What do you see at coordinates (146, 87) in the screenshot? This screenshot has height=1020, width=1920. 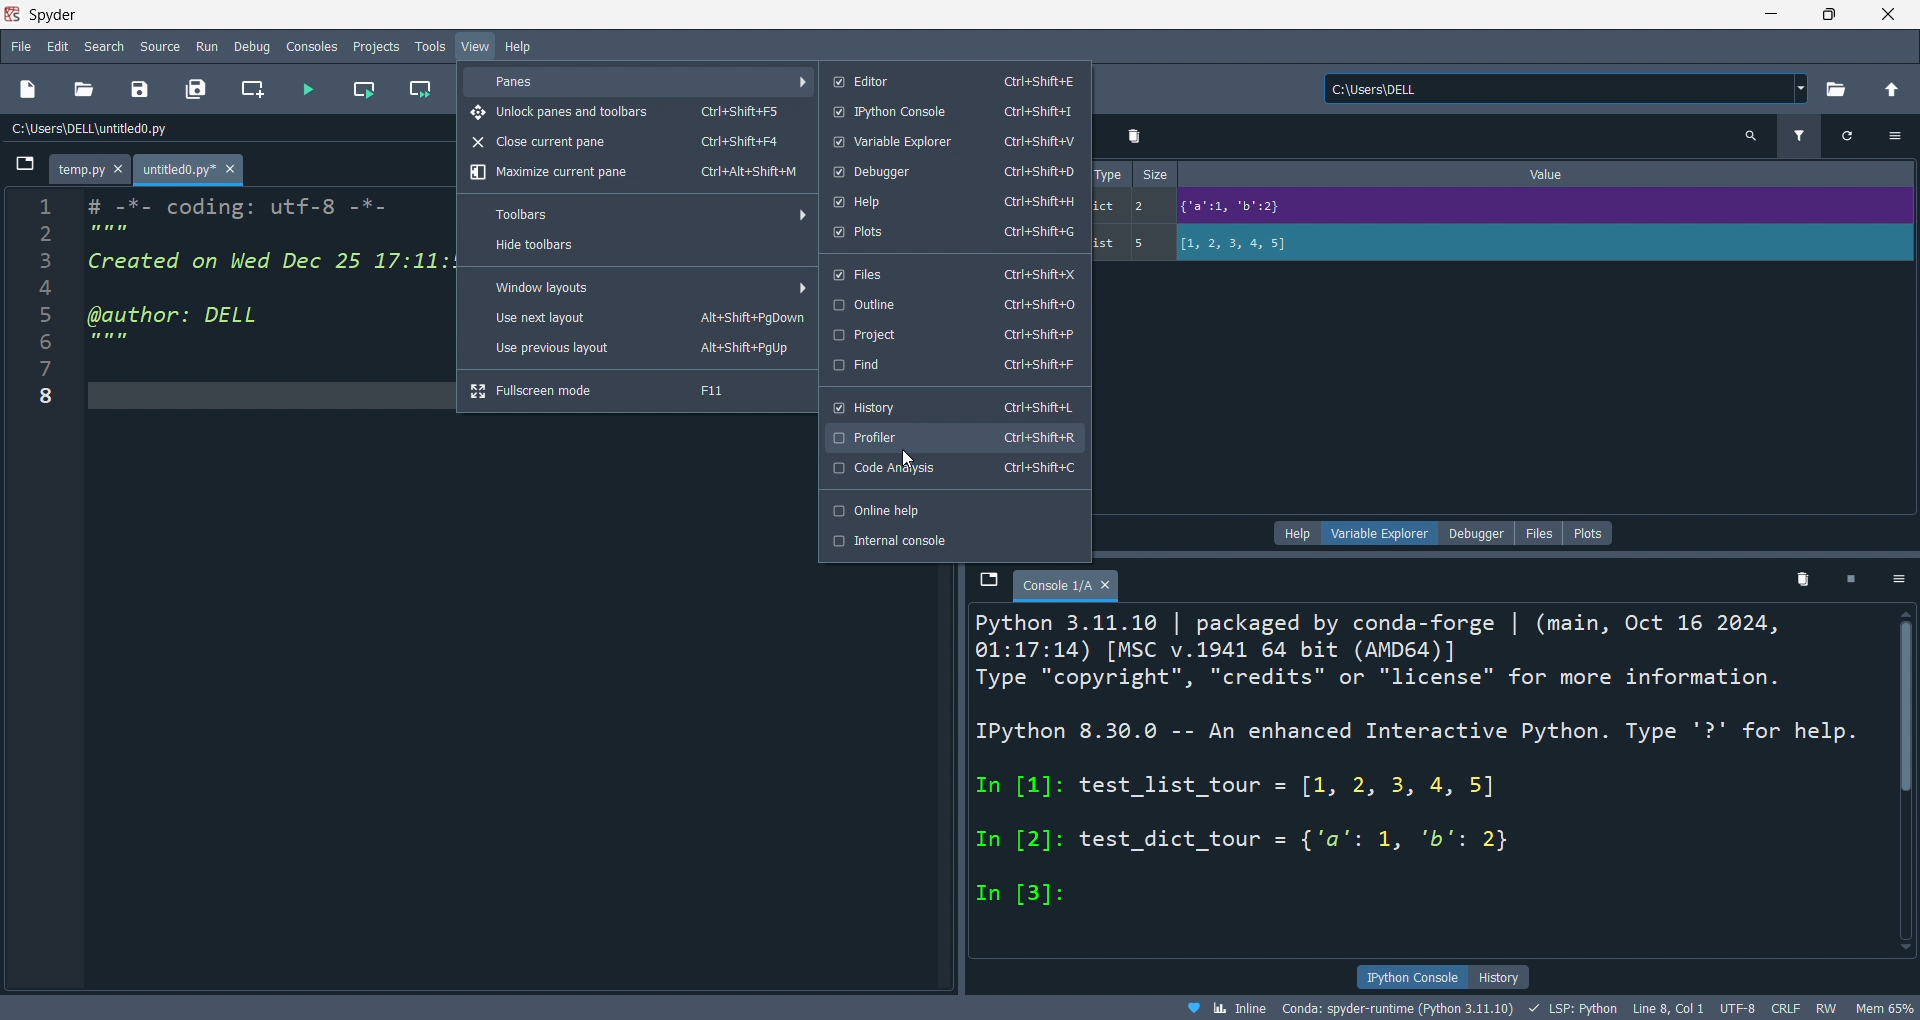 I see `save` at bounding box center [146, 87].